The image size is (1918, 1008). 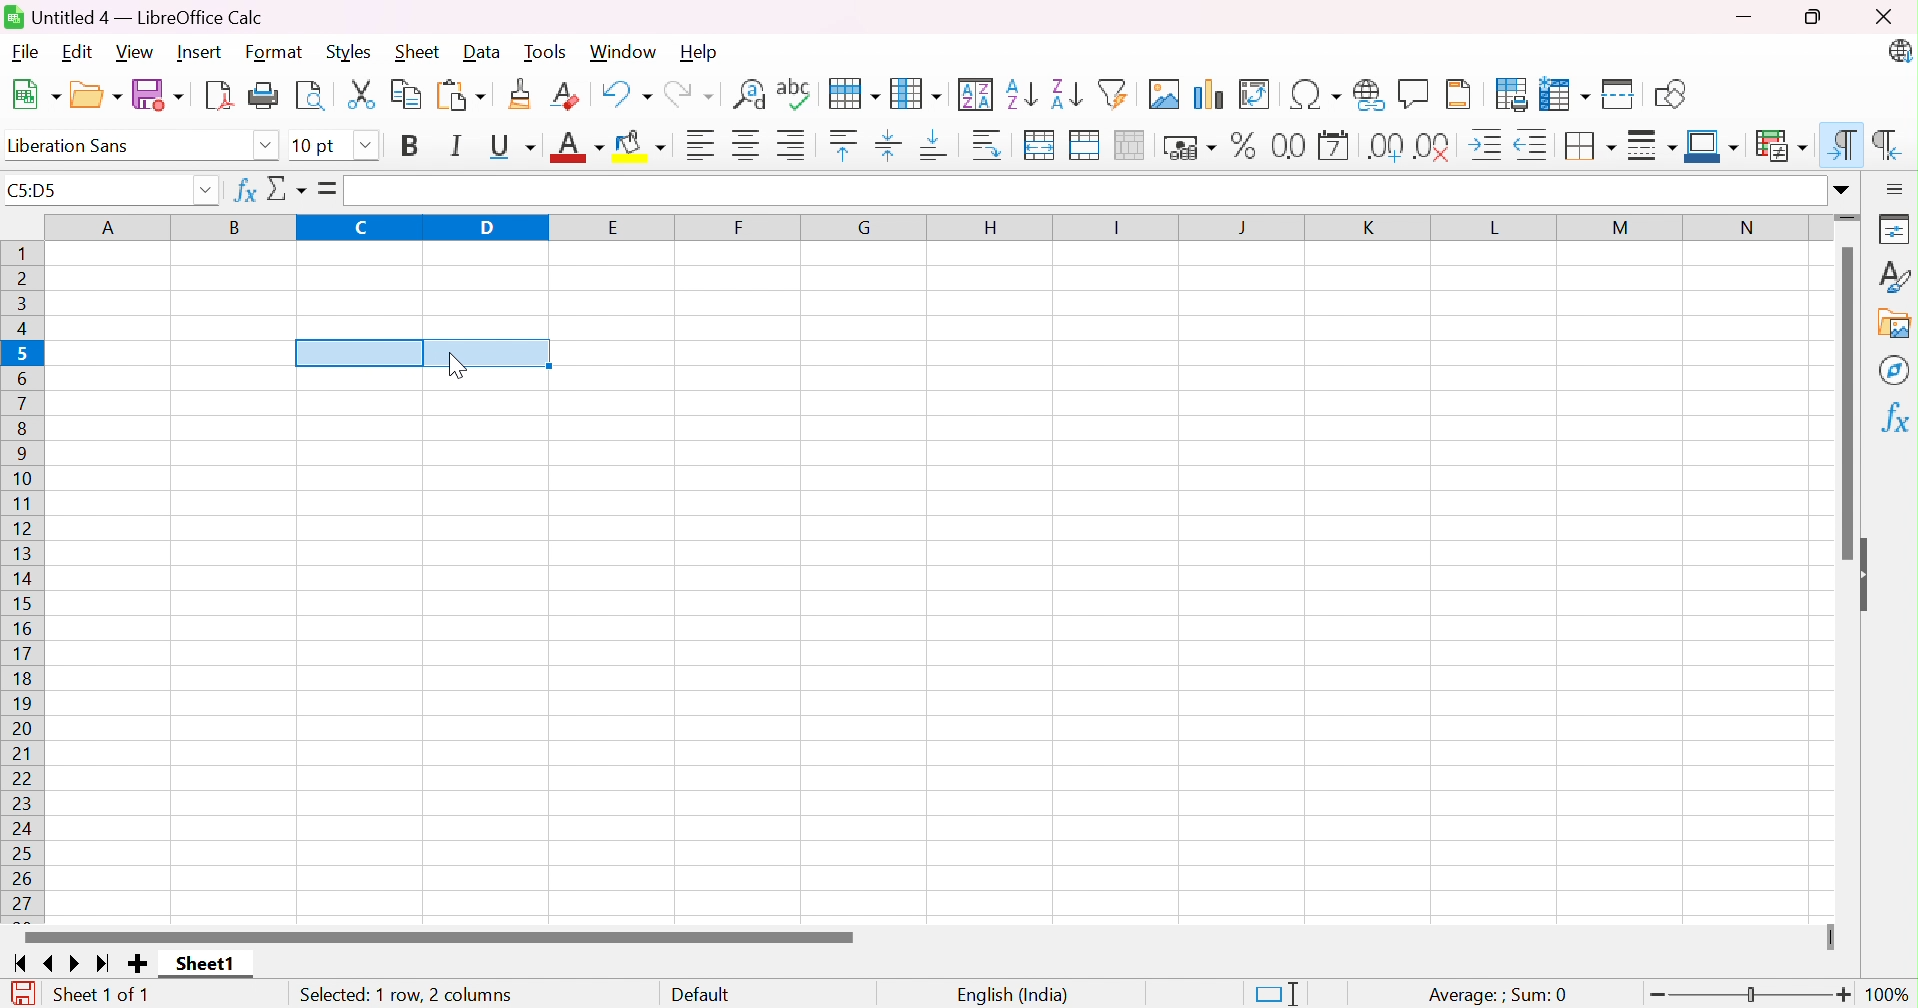 What do you see at coordinates (938, 148) in the screenshot?
I see `Align Bottom` at bounding box center [938, 148].